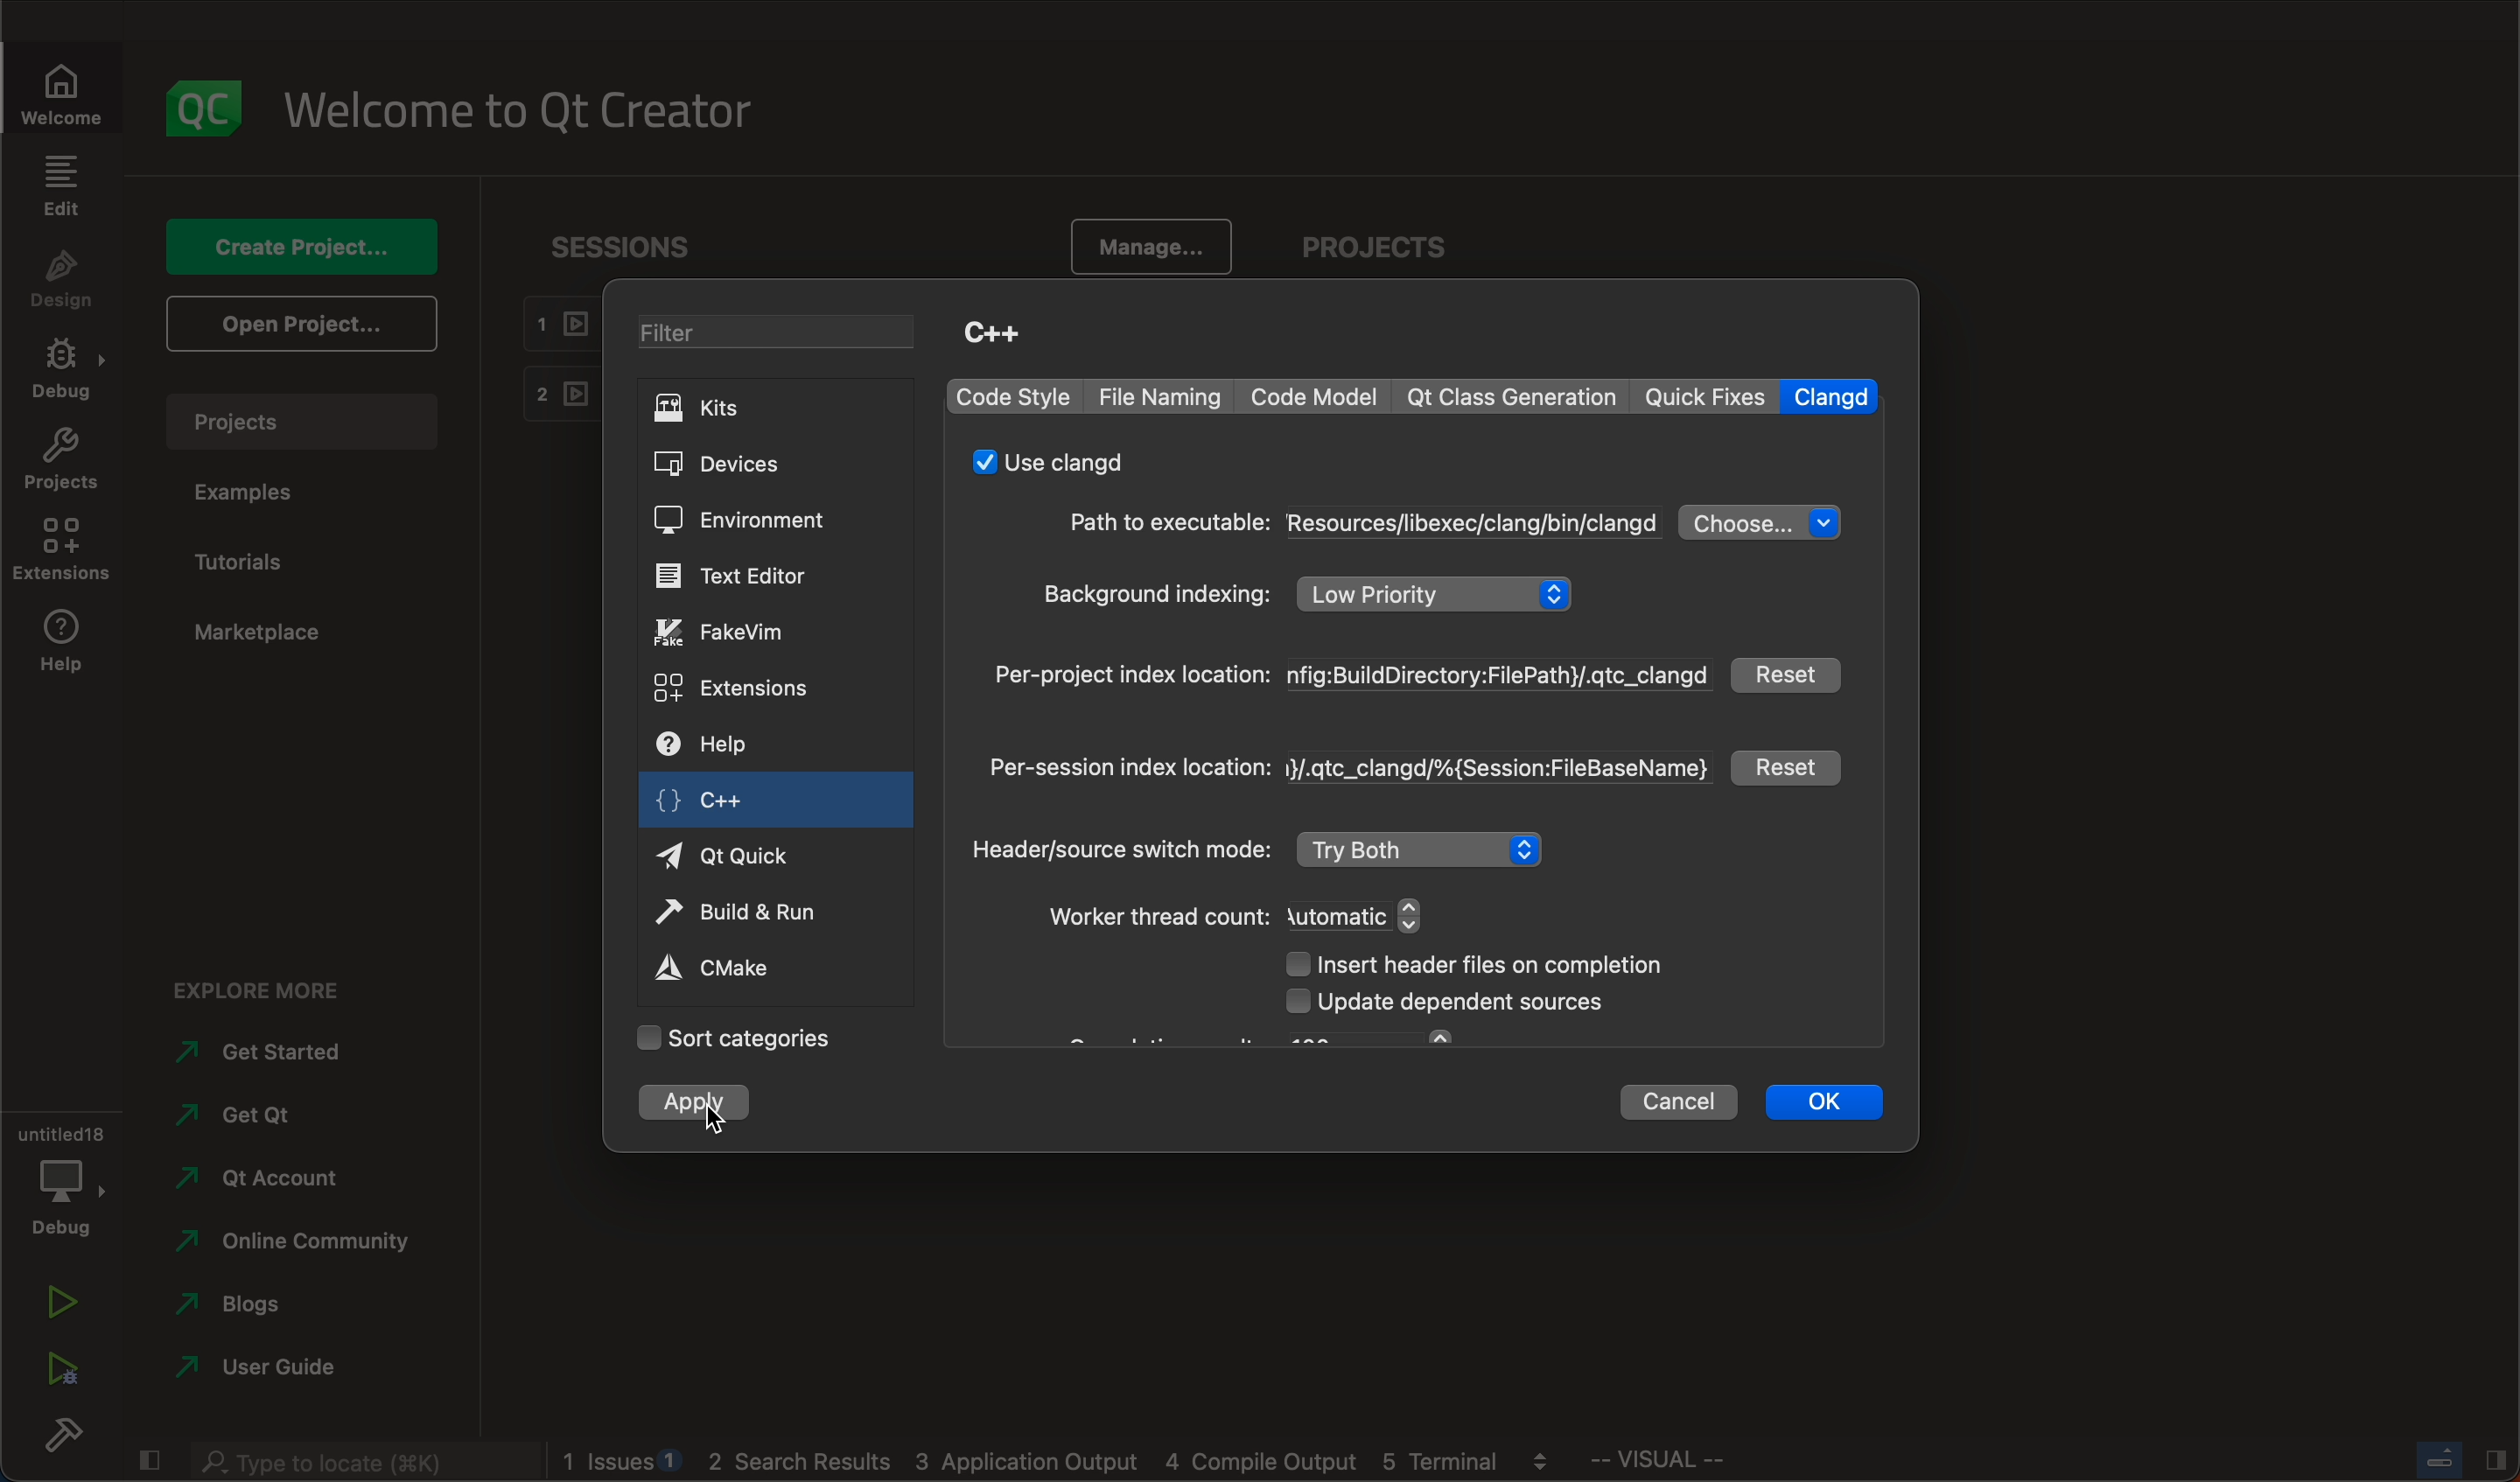  I want to click on categories, so click(753, 1043).